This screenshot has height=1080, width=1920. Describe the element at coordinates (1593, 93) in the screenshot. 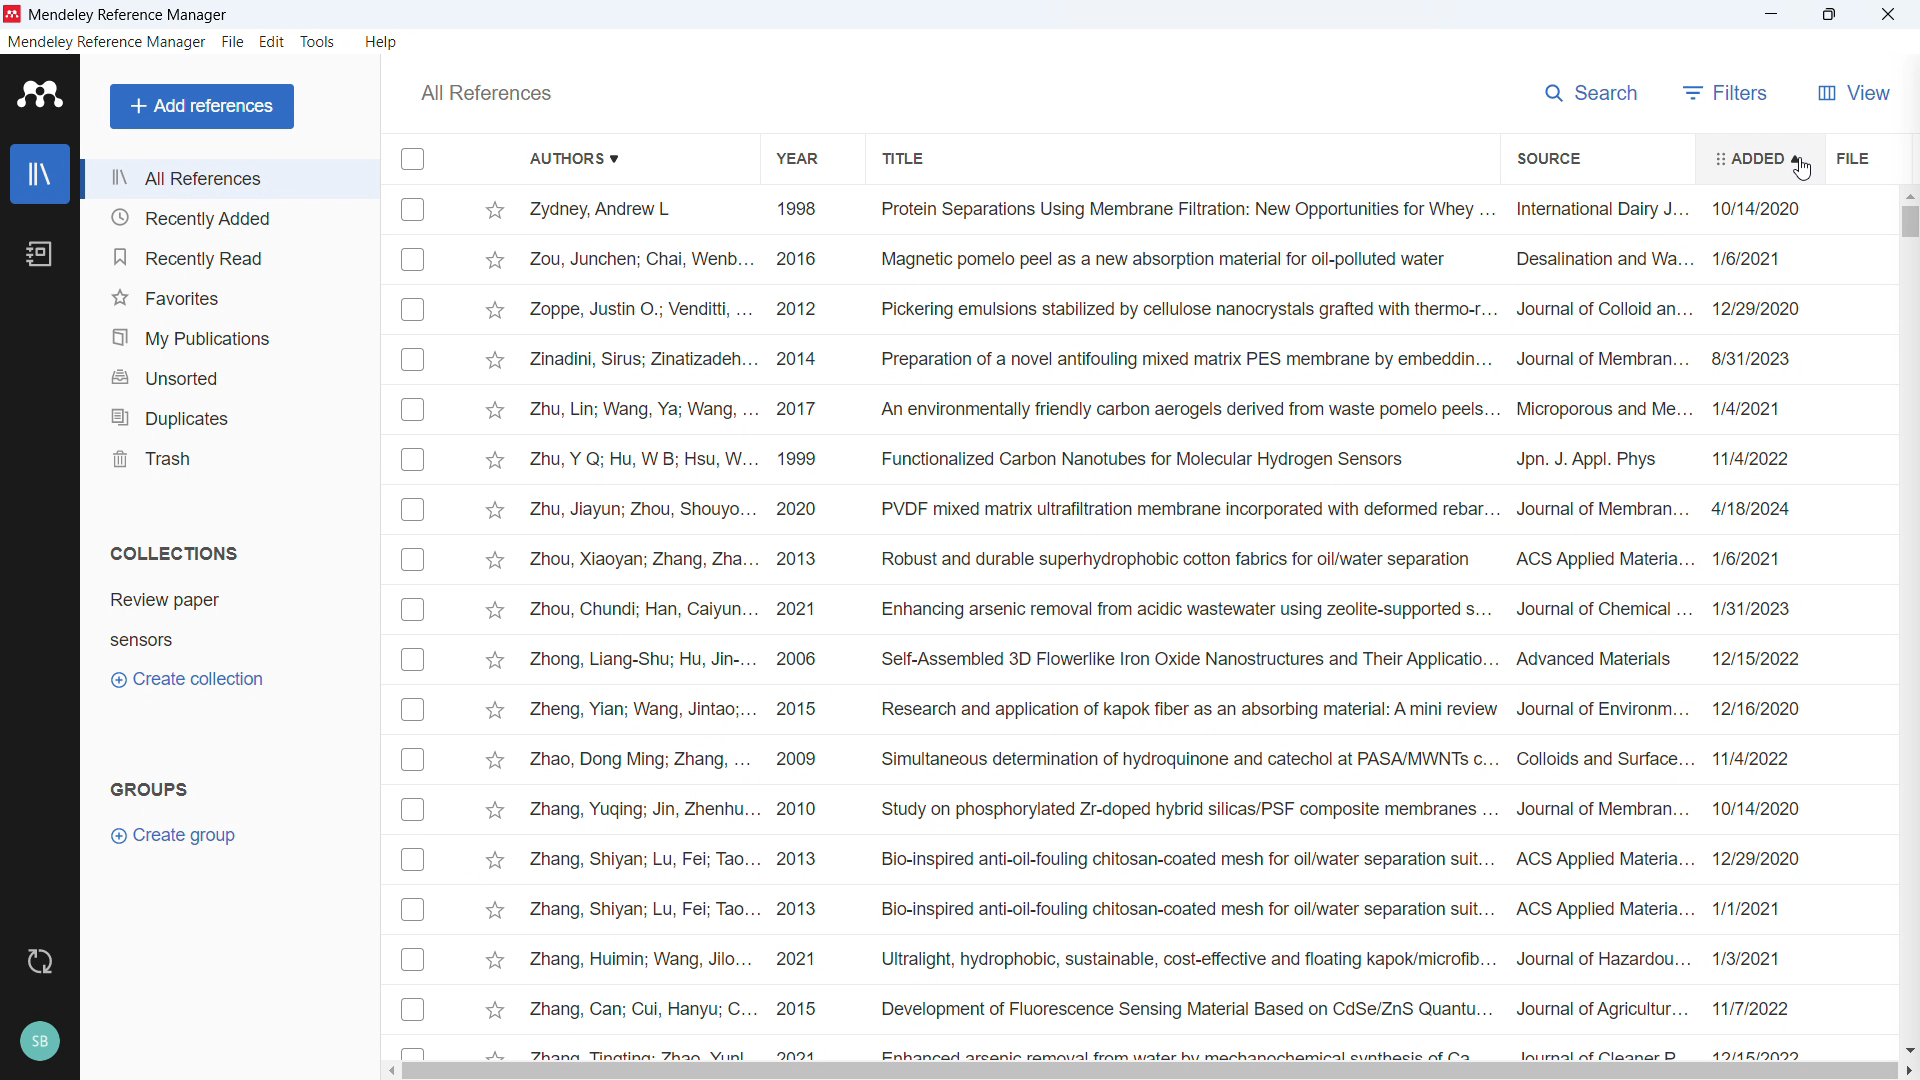

I see `search ` at that location.